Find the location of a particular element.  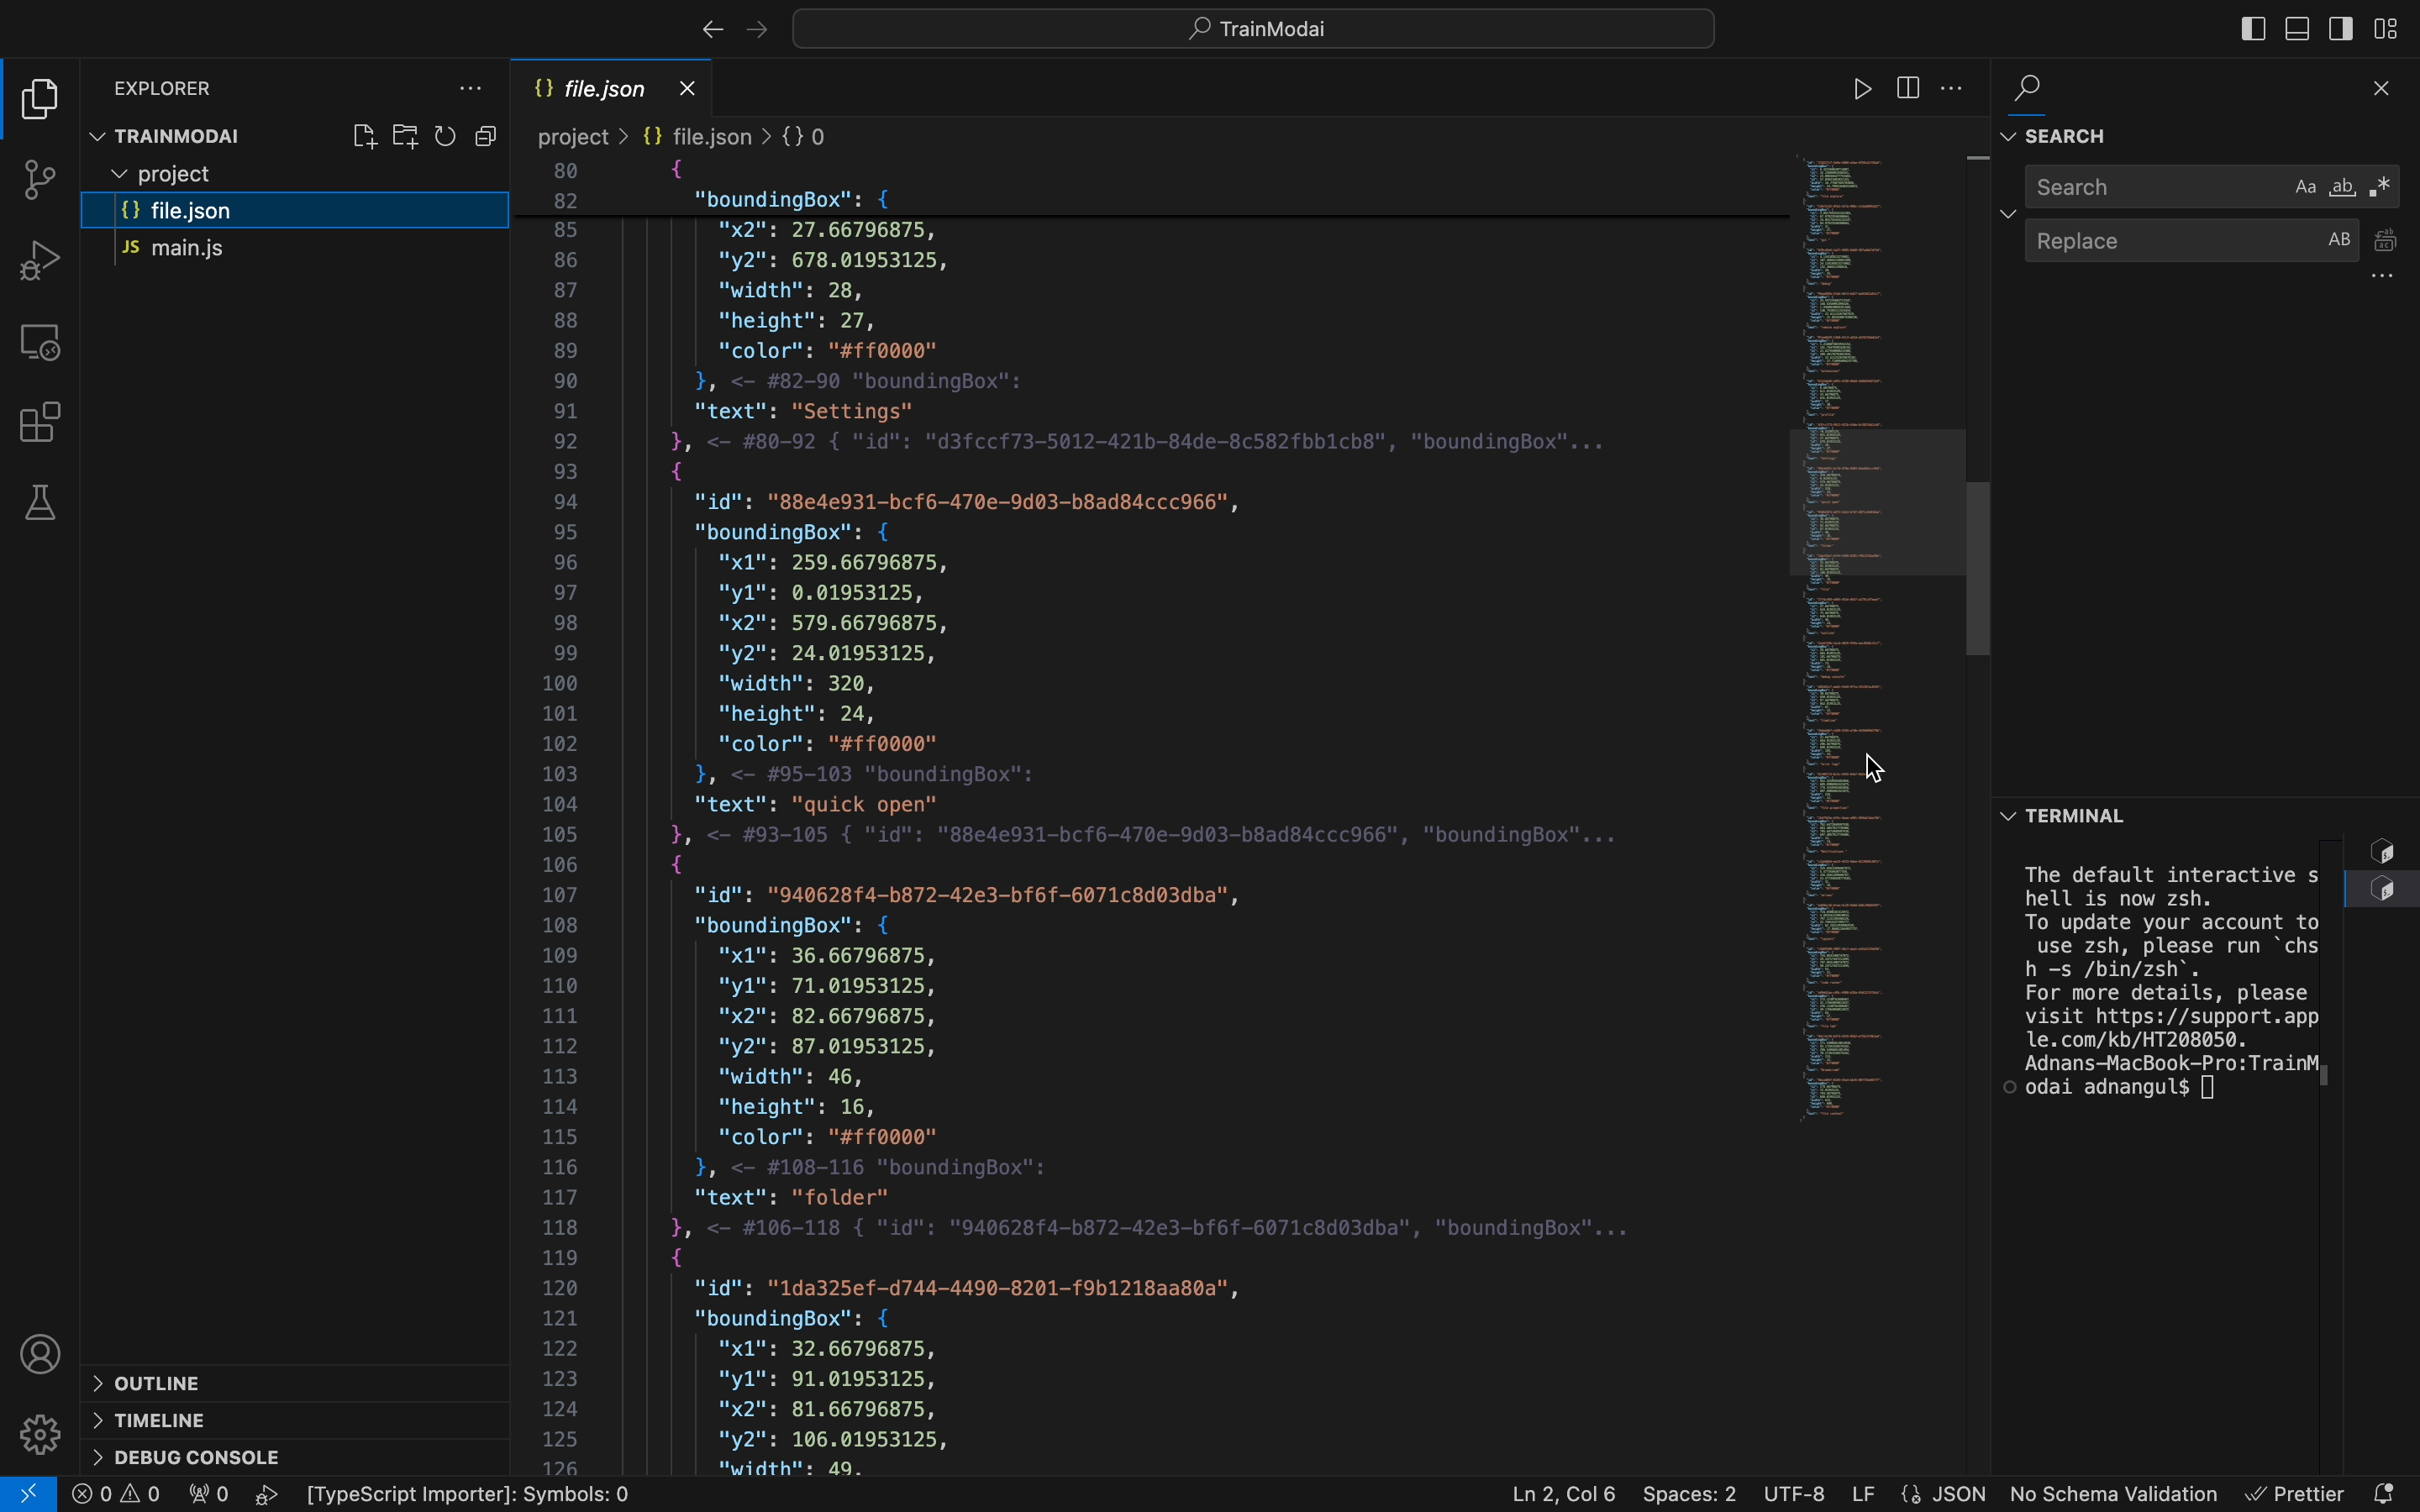

trainmodal is located at coordinates (173, 132).